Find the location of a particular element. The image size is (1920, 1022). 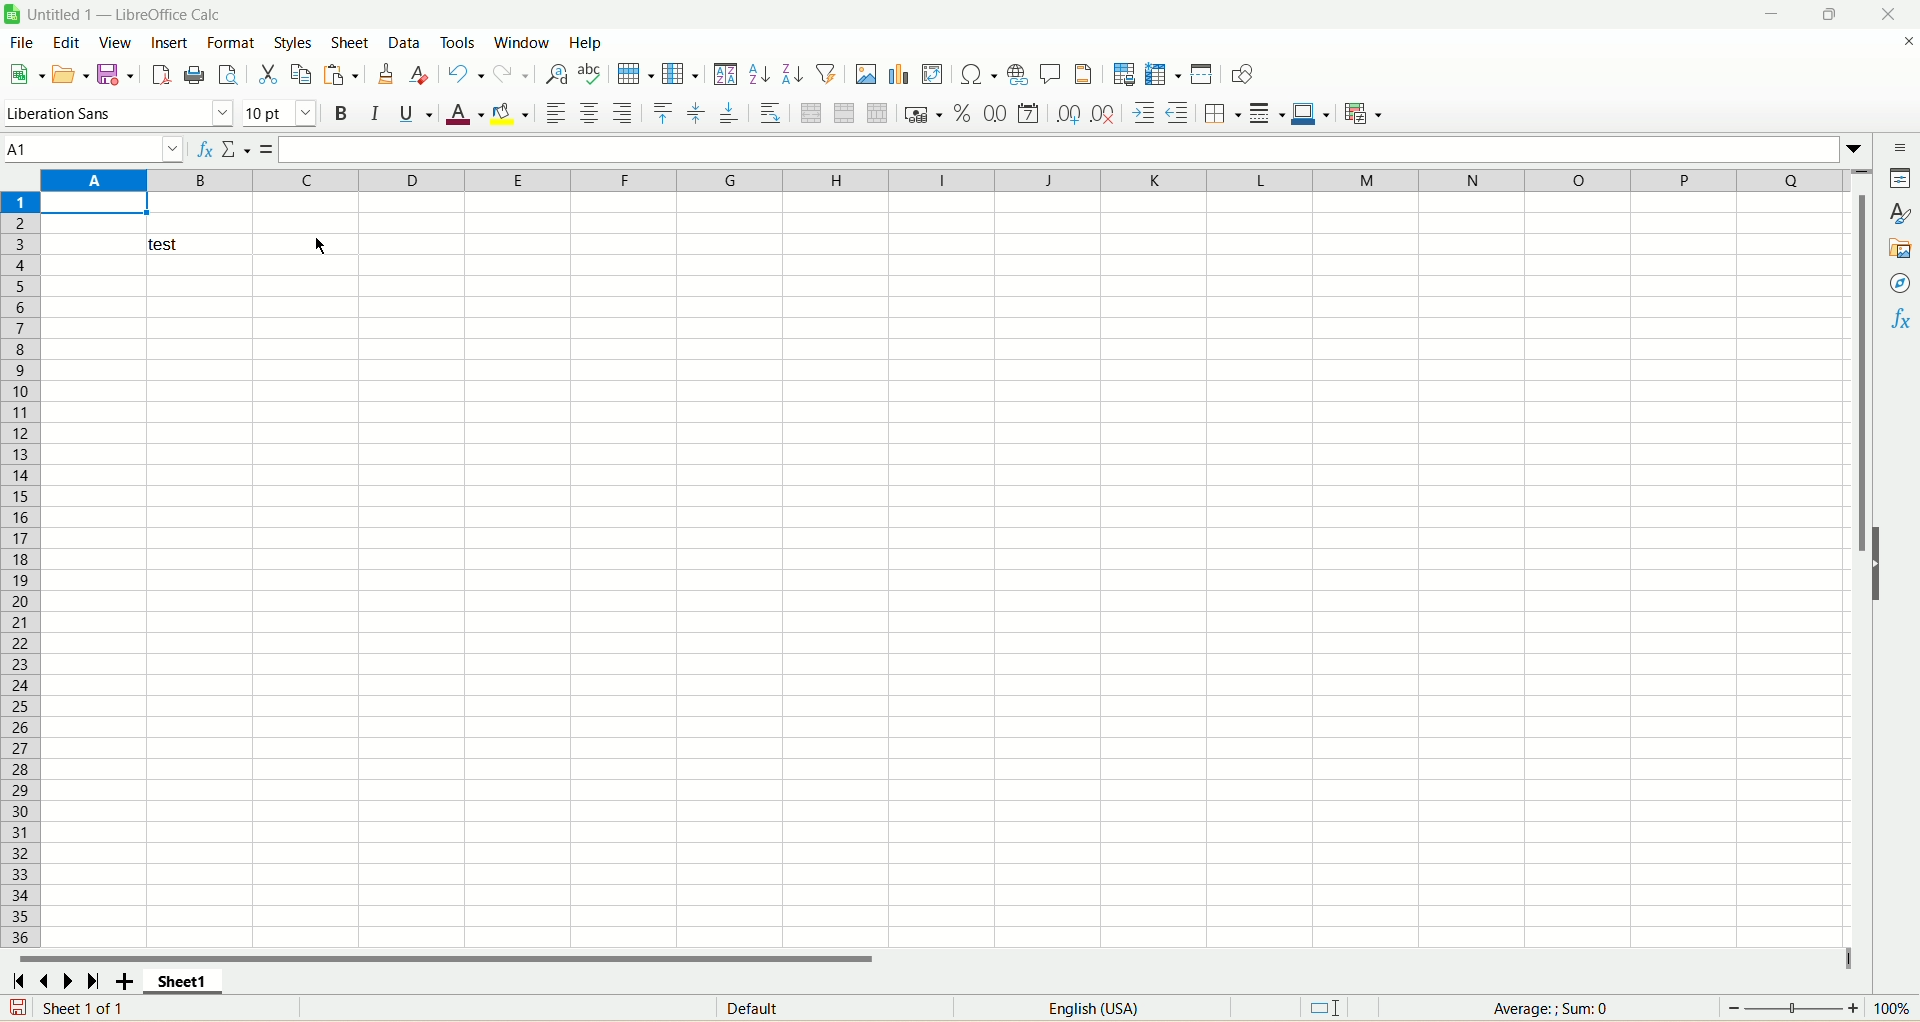

default selection is located at coordinates (1324, 1008).